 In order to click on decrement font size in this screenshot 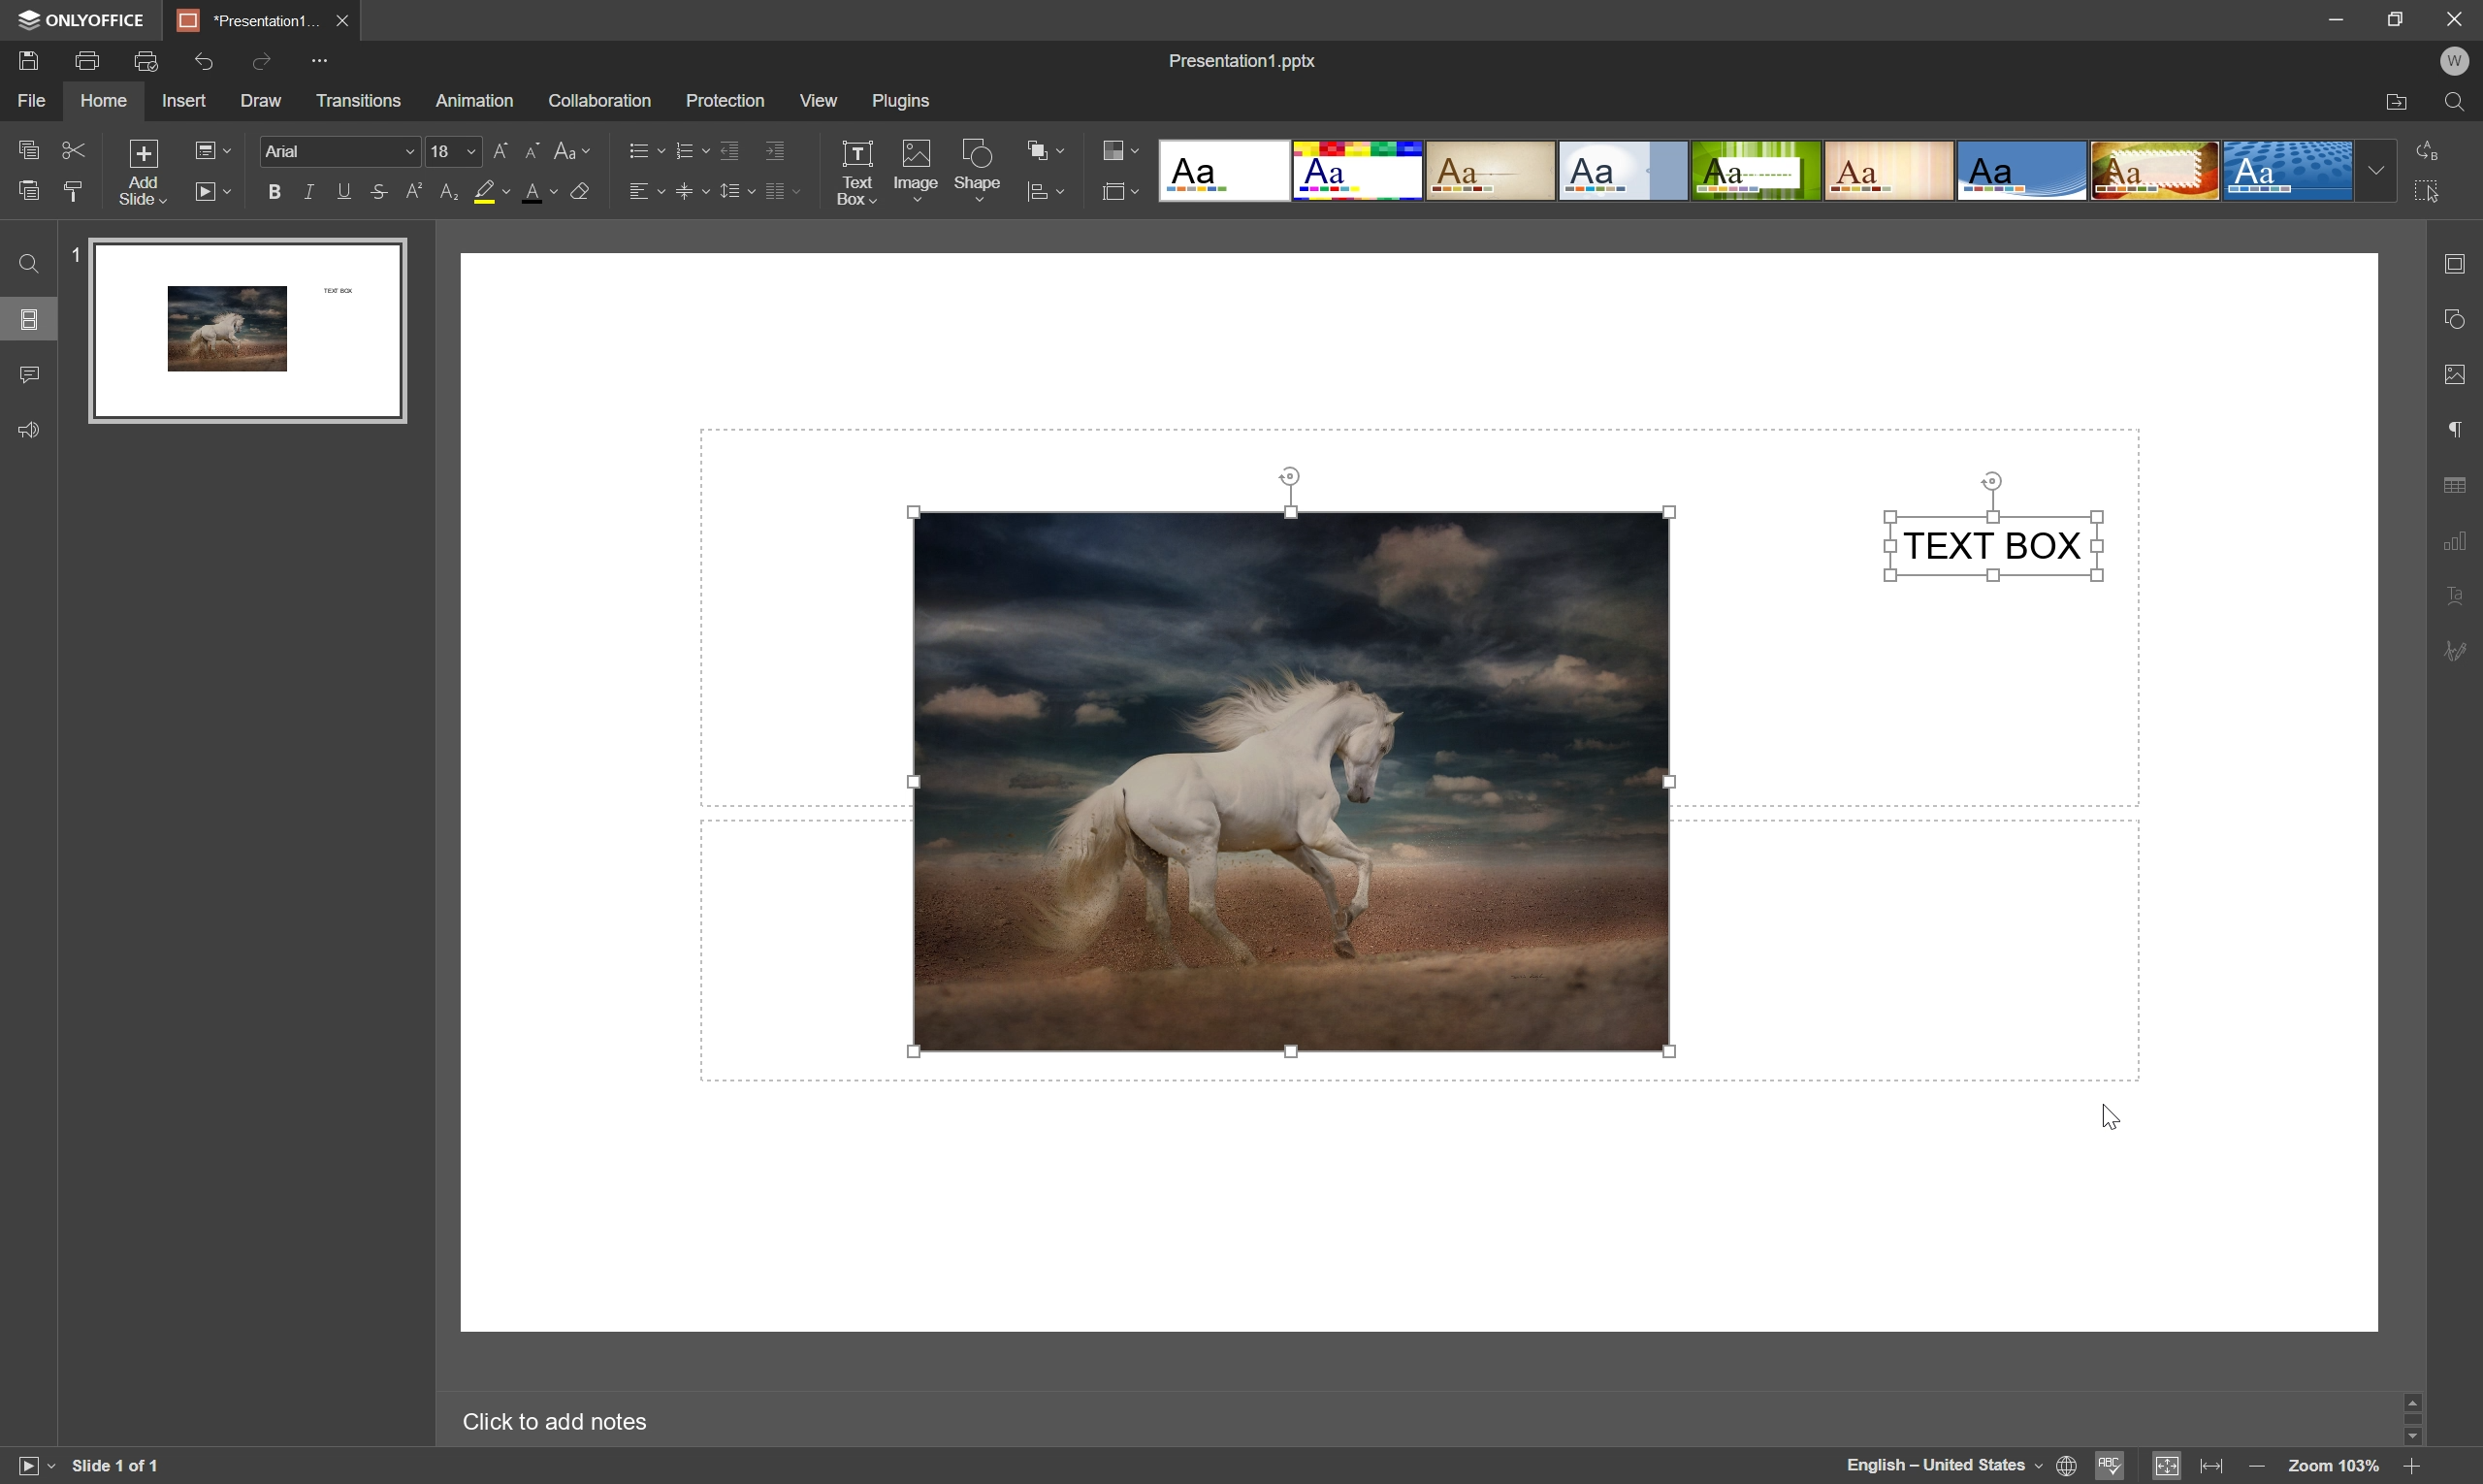, I will do `click(532, 148)`.